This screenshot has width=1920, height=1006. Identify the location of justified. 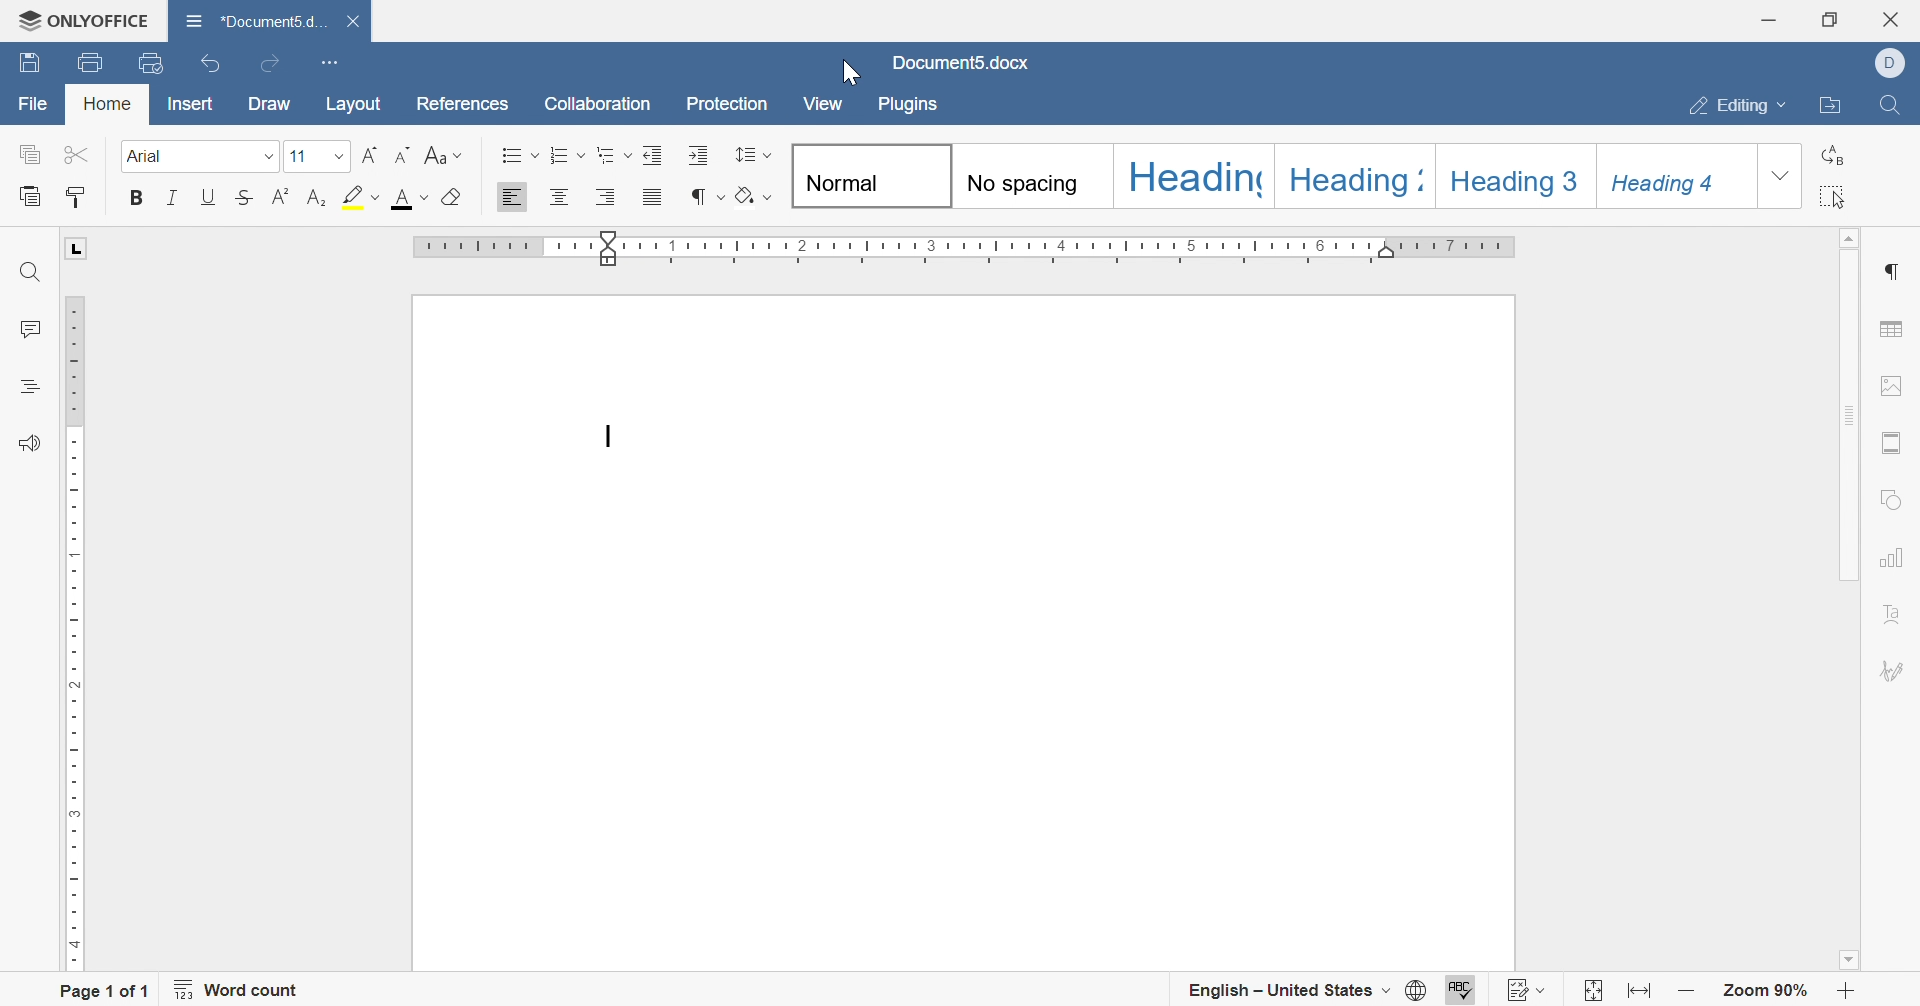
(651, 200).